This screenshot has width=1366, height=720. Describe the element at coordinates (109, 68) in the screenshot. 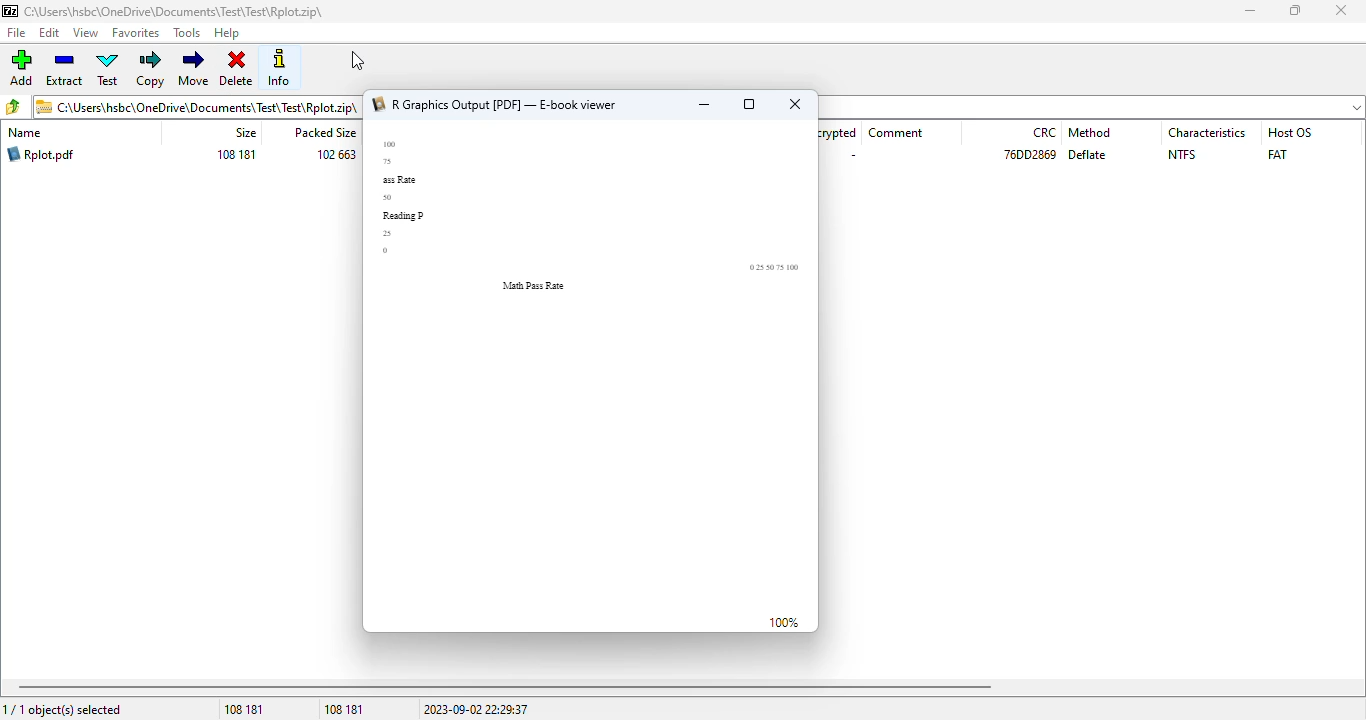

I see `test` at that location.